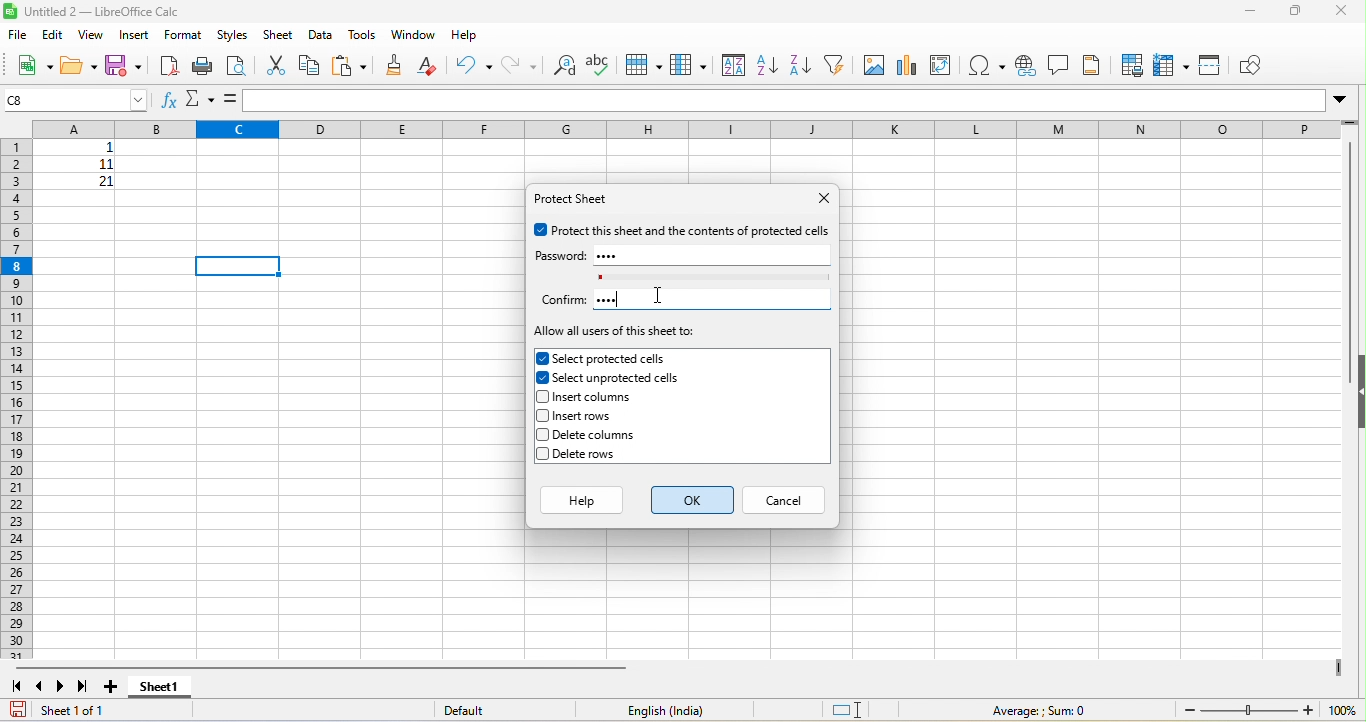  I want to click on standard selection, so click(847, 711).